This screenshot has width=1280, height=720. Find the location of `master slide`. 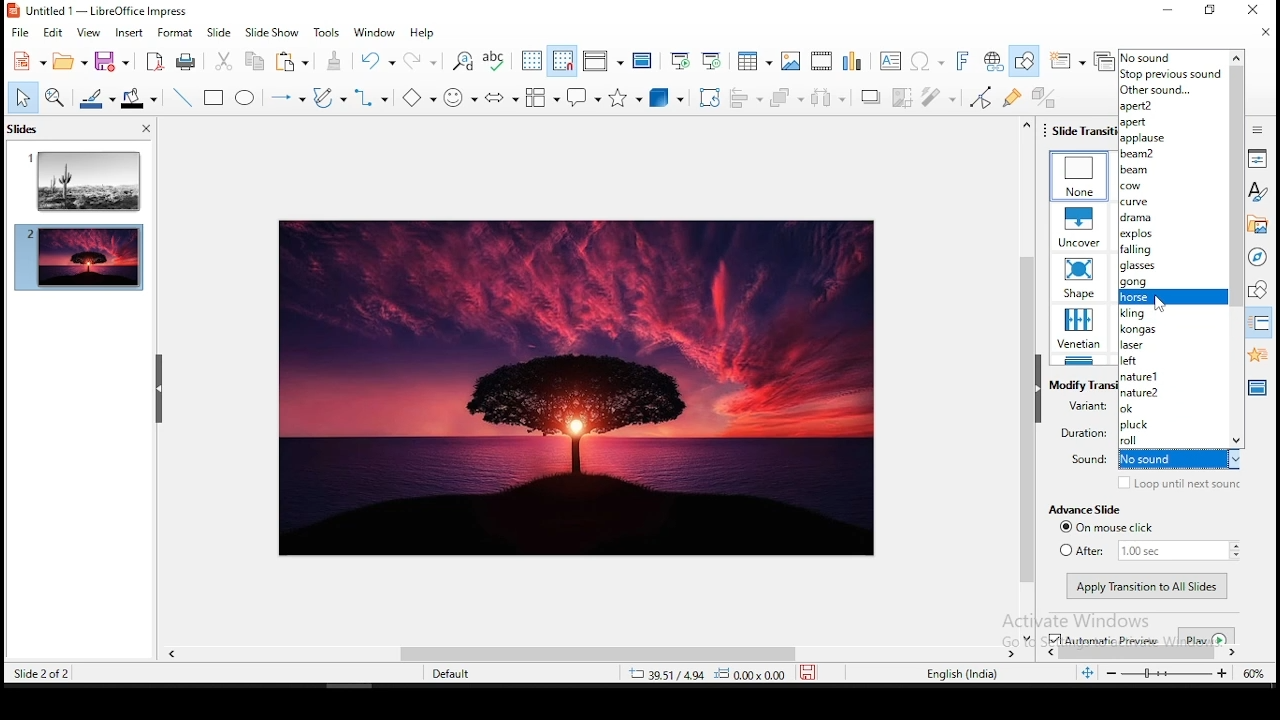

master slide is located at coordinates (643, 58).